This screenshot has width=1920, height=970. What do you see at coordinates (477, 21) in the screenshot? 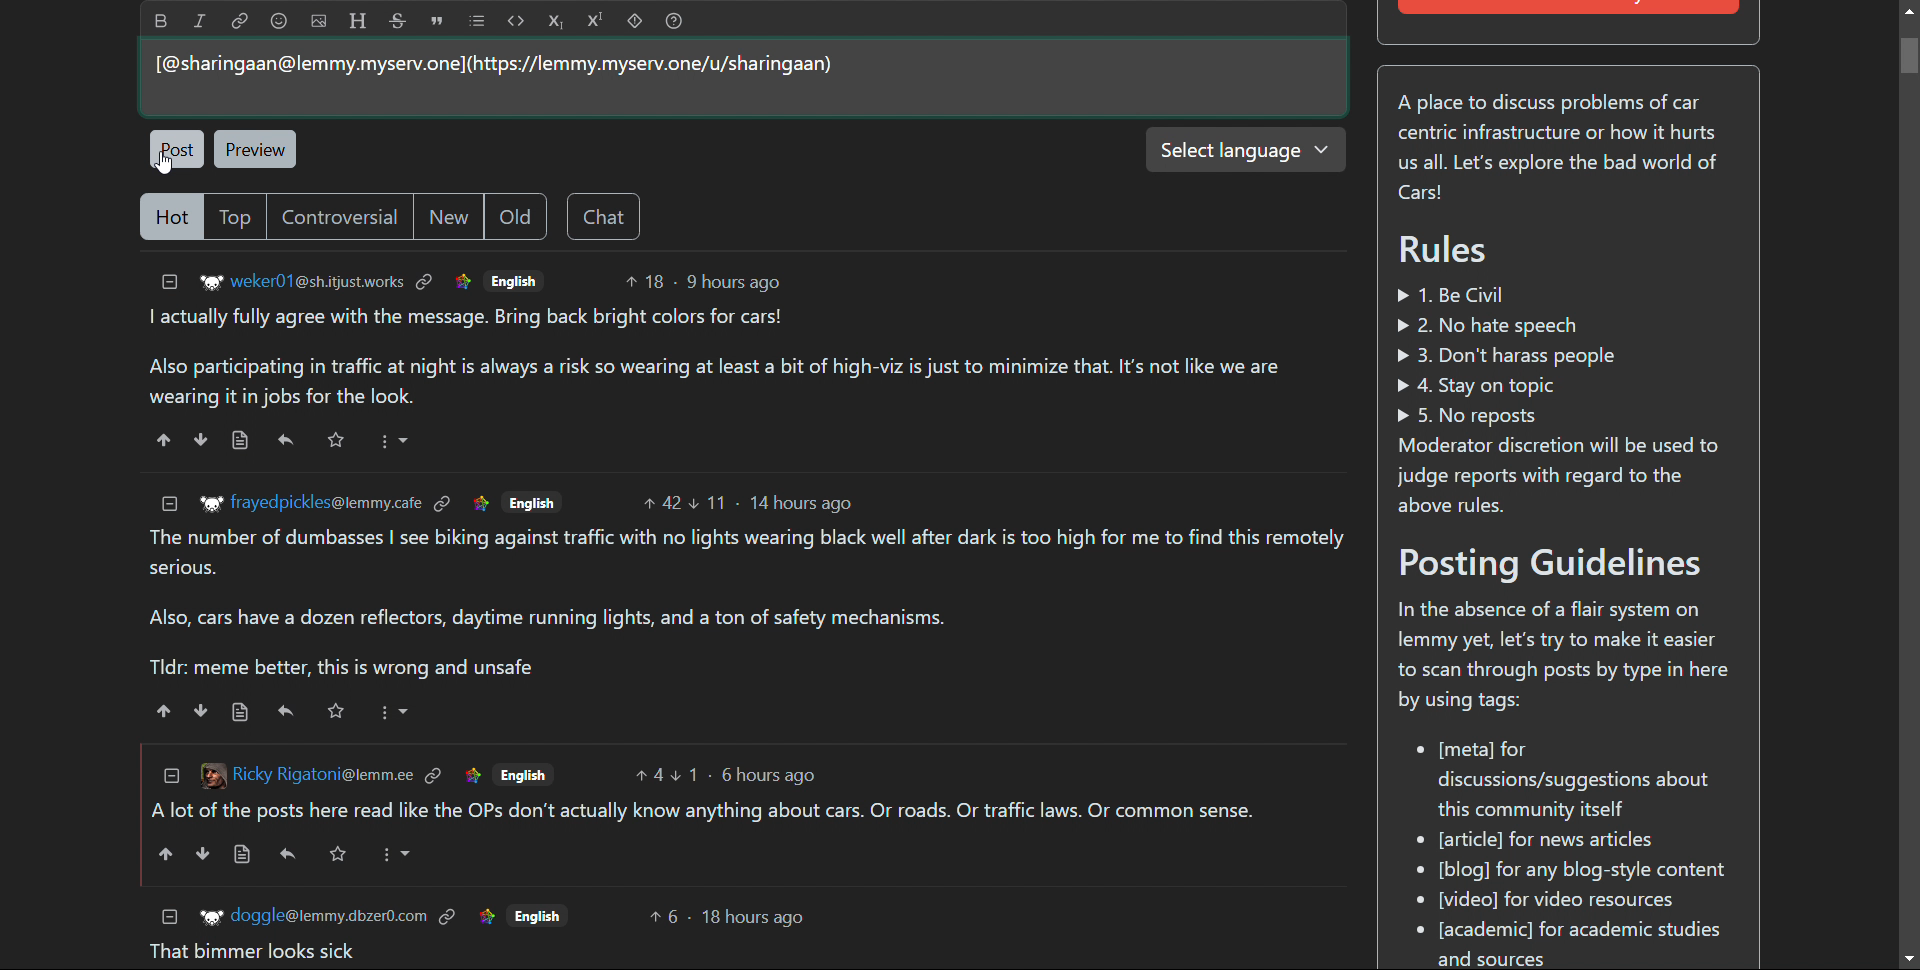
I see `list` at bounding box center [477, 21].